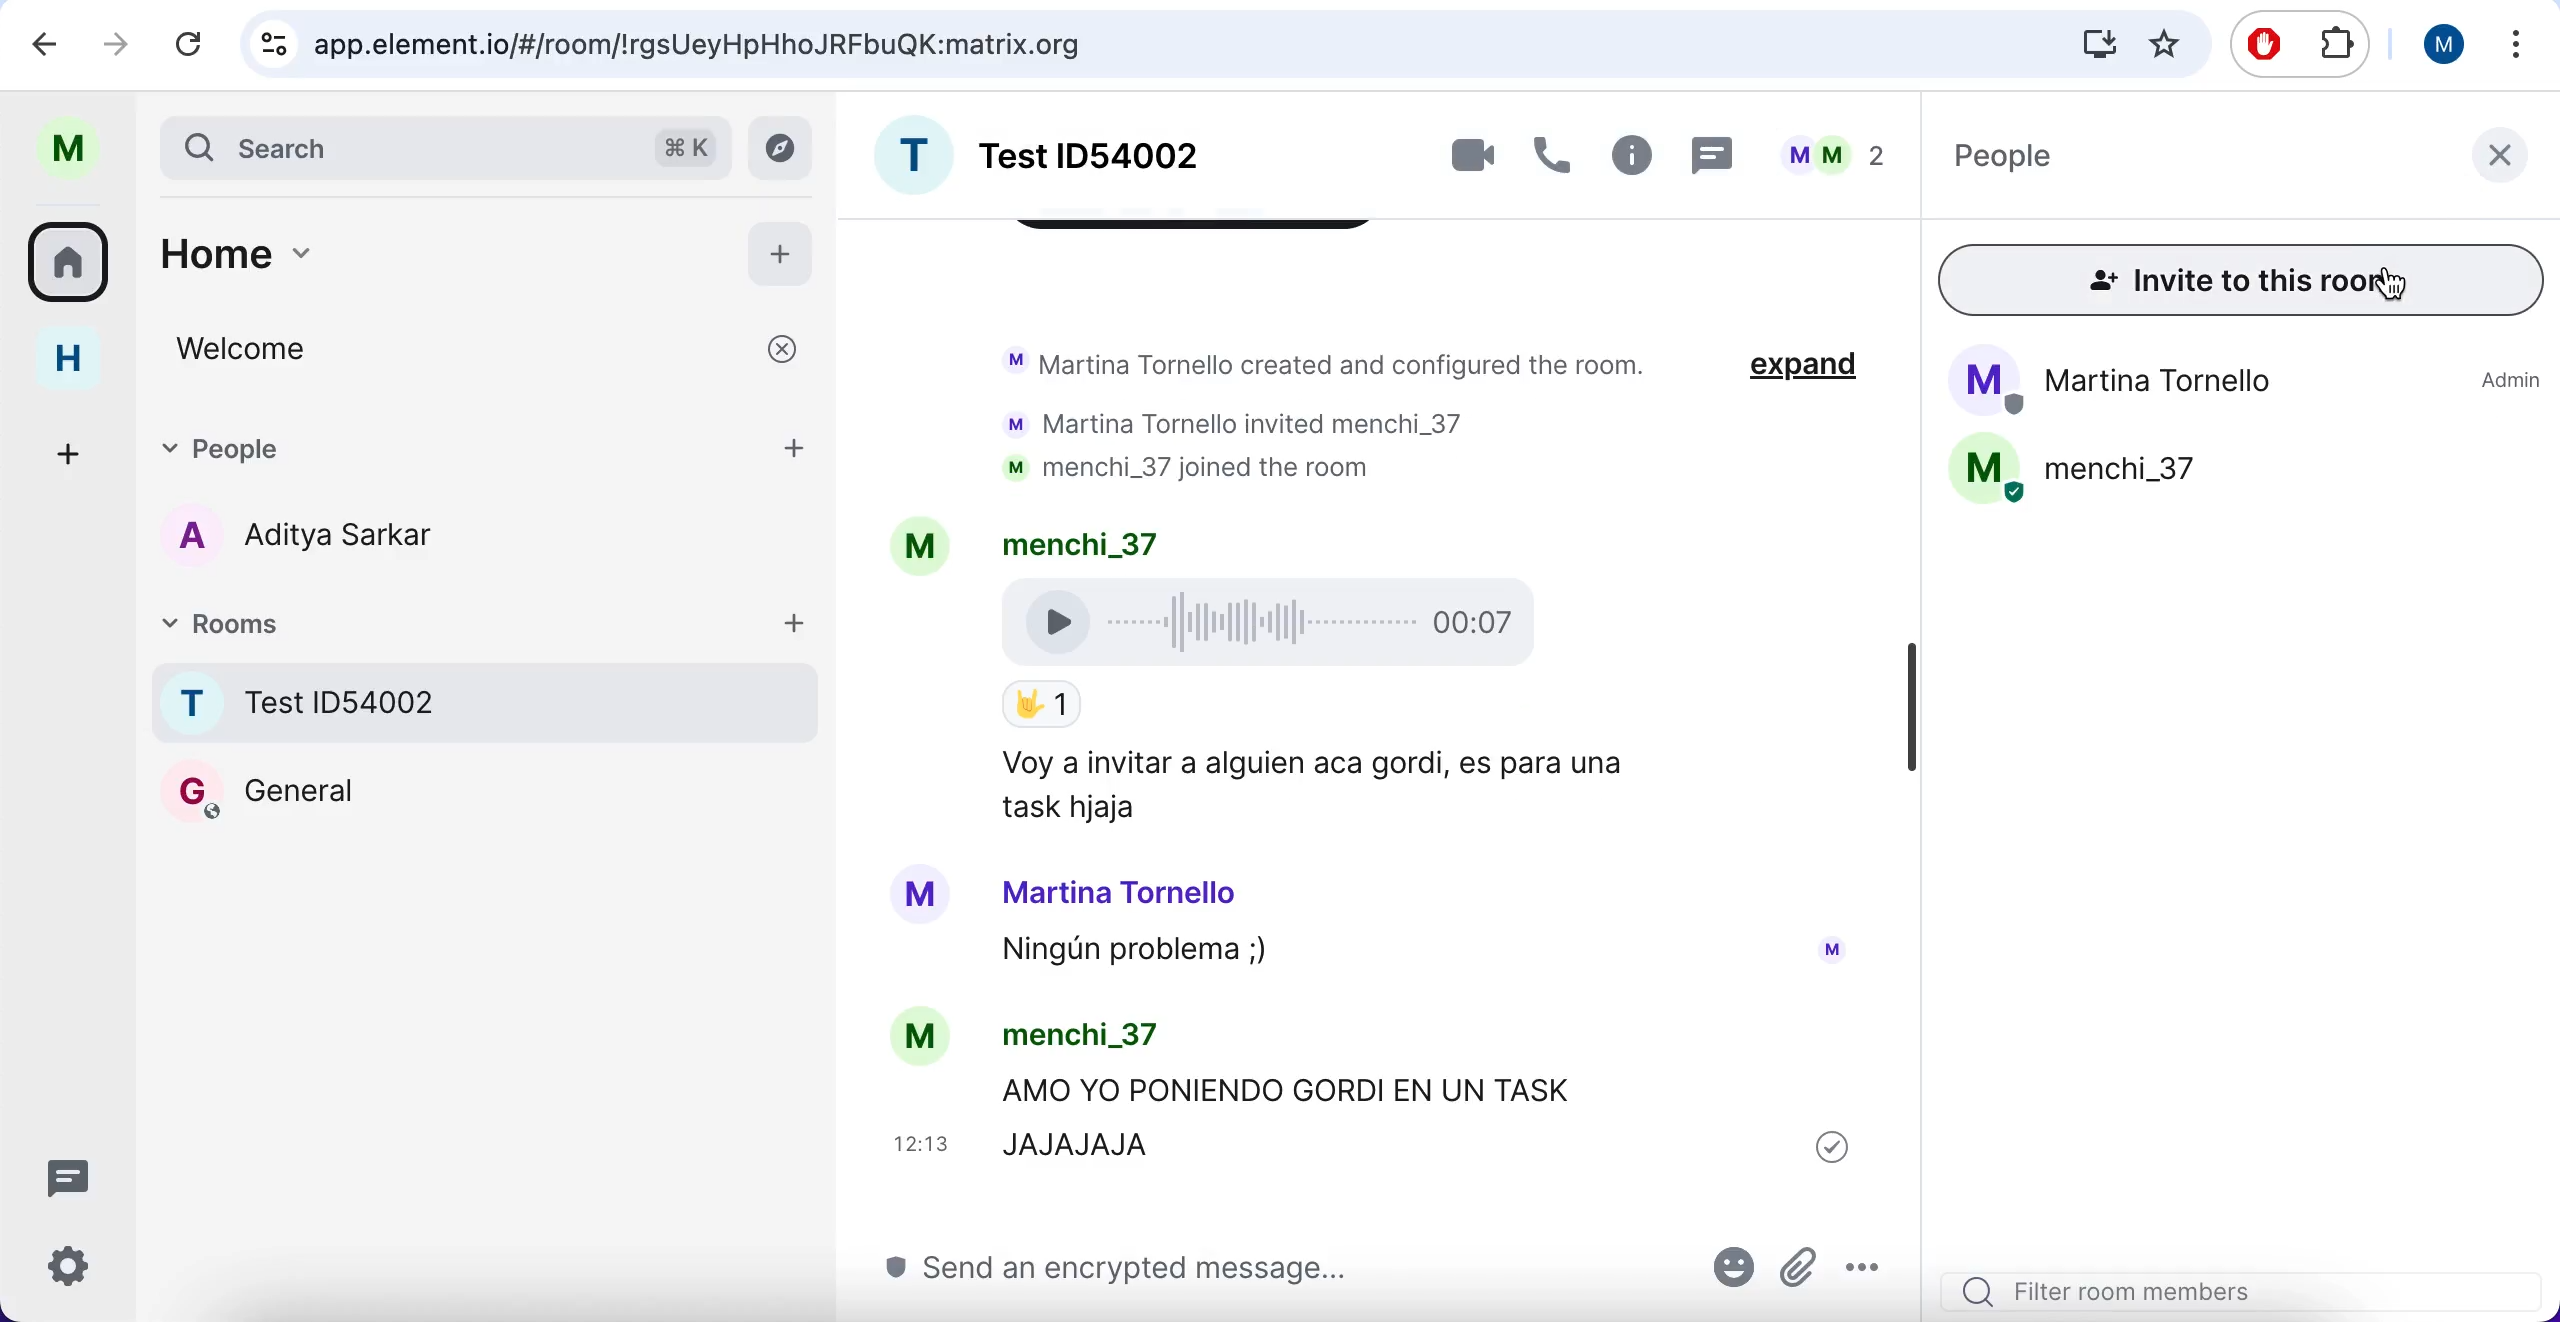 Image resolution: width=2560 pixels, height=1322 pixels. What do you see at coordinates (2334, 49) in the screenshot?
I see `extensioms` at bounding box center [2334, 49].